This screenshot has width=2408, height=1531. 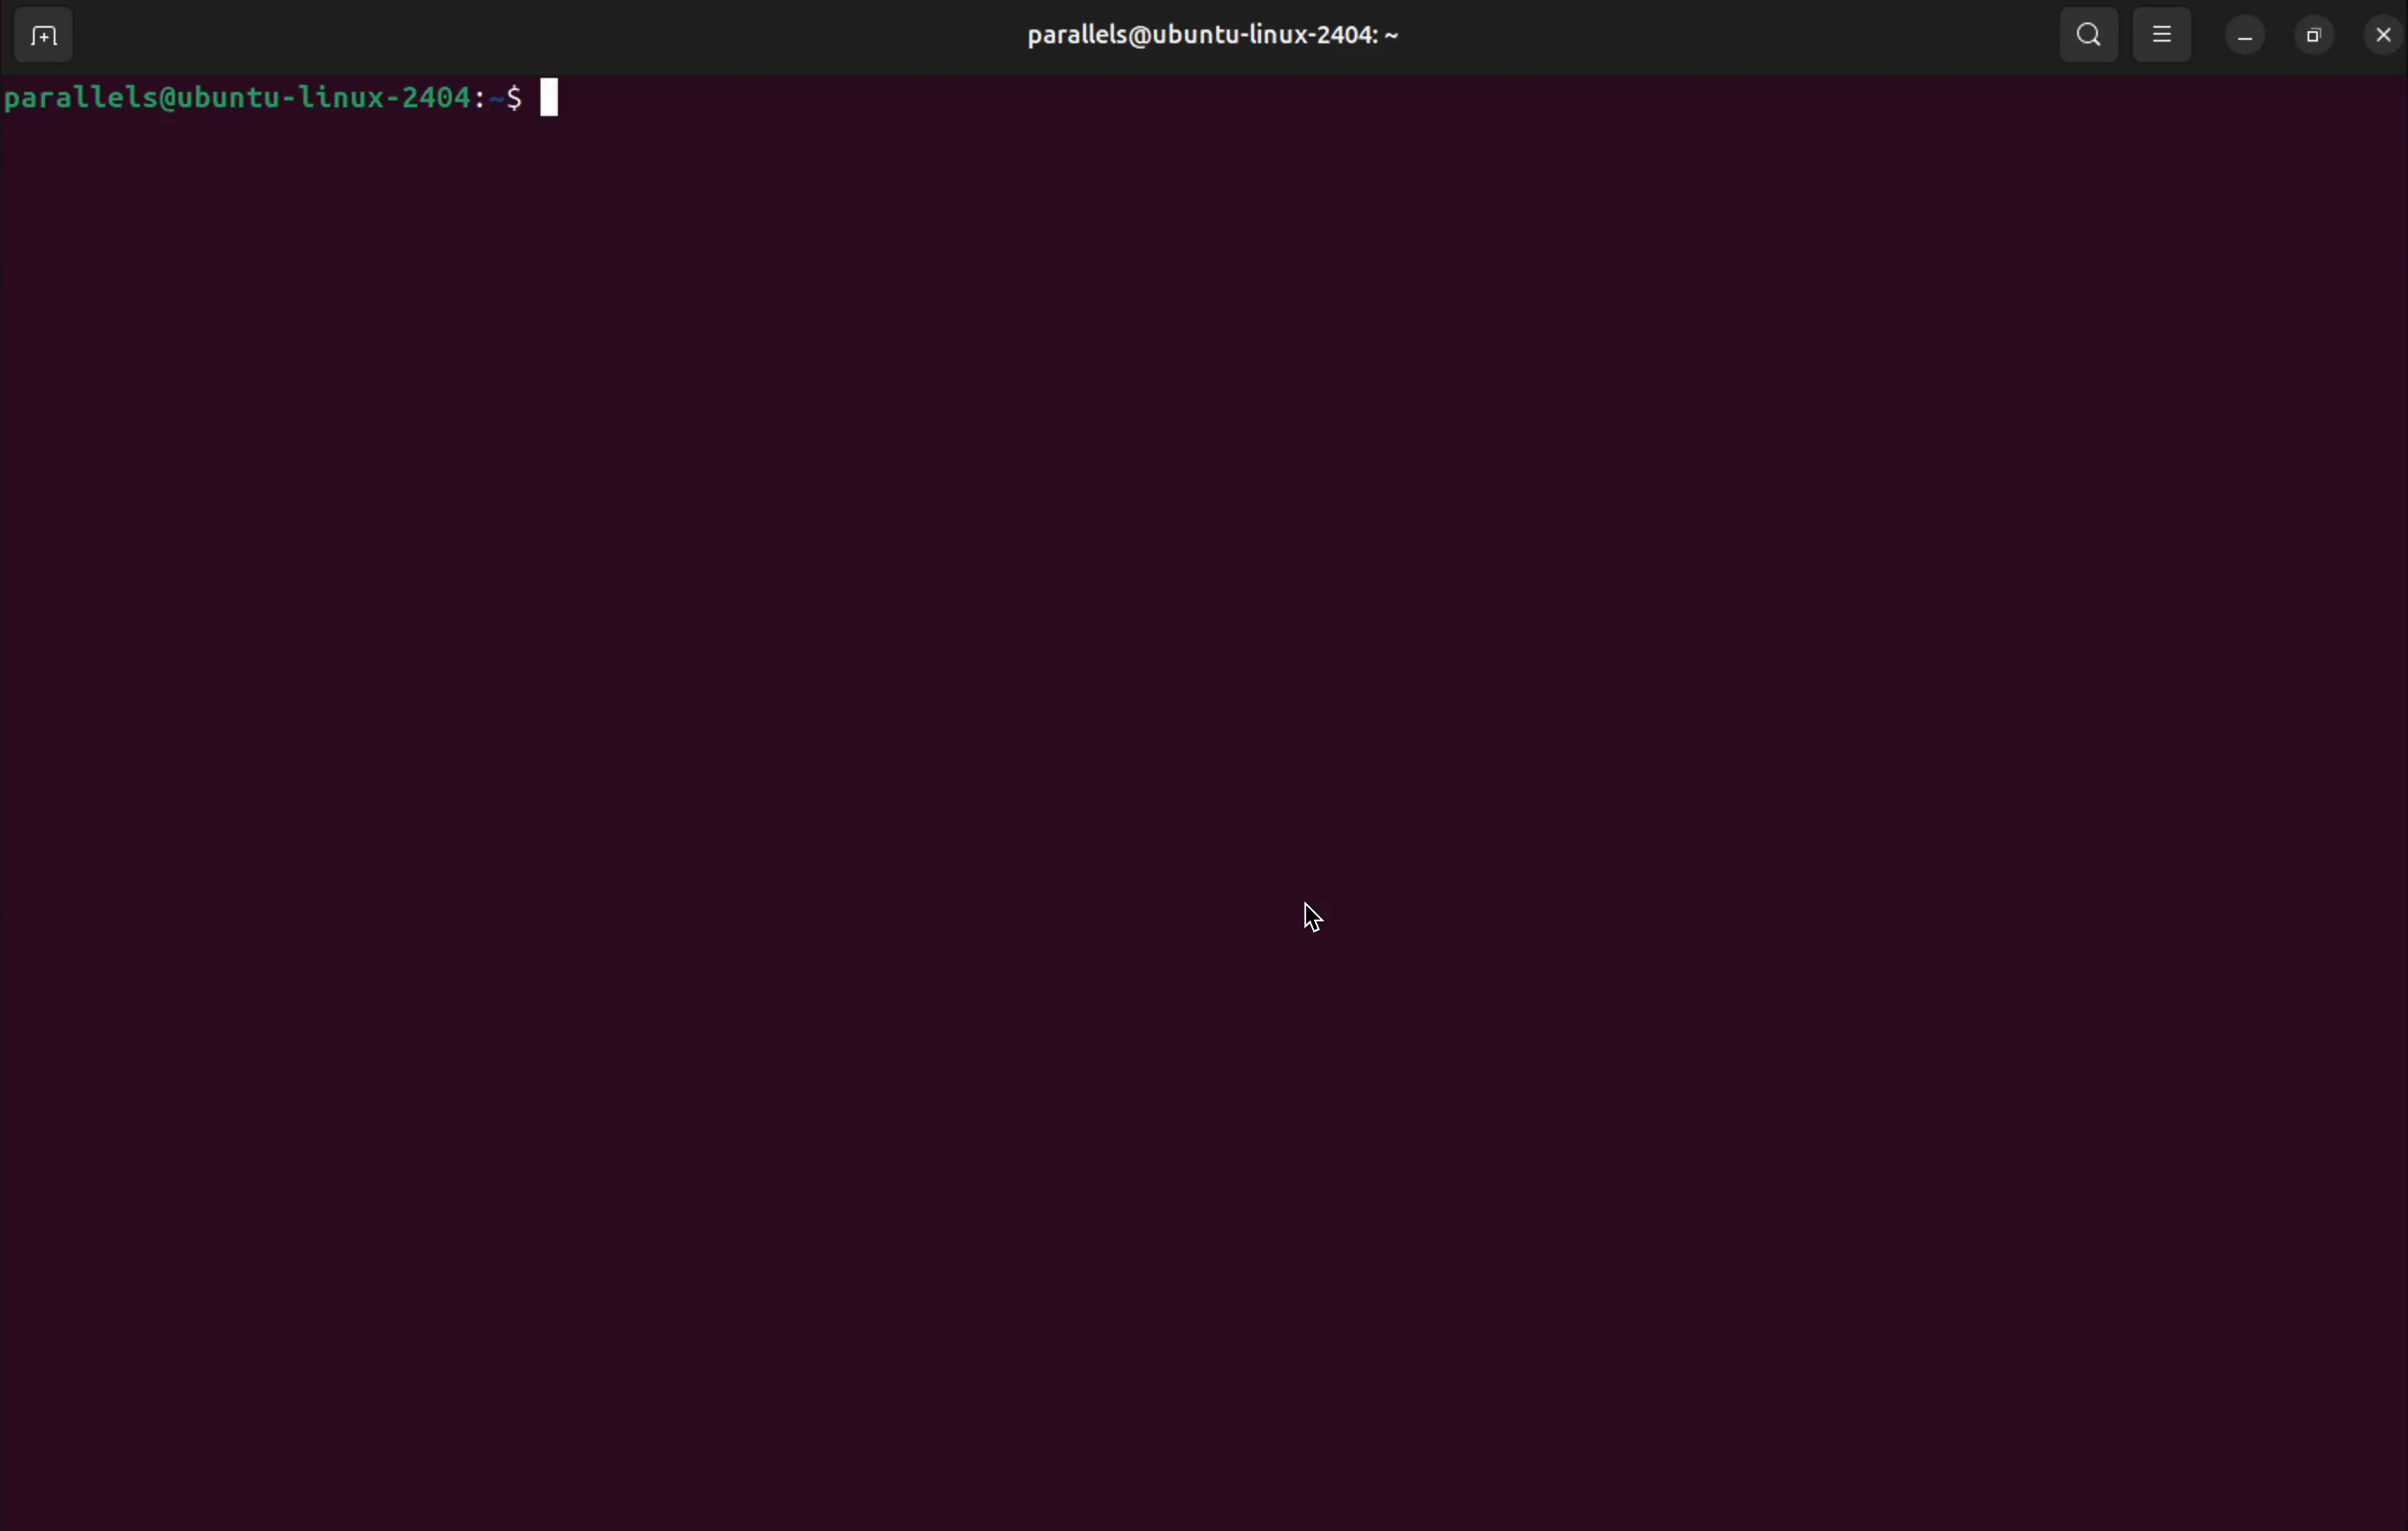 What do you see at coordinates (1314, 920) in the screenshot?
I see `cursor` at bounding box center [1314, 920].